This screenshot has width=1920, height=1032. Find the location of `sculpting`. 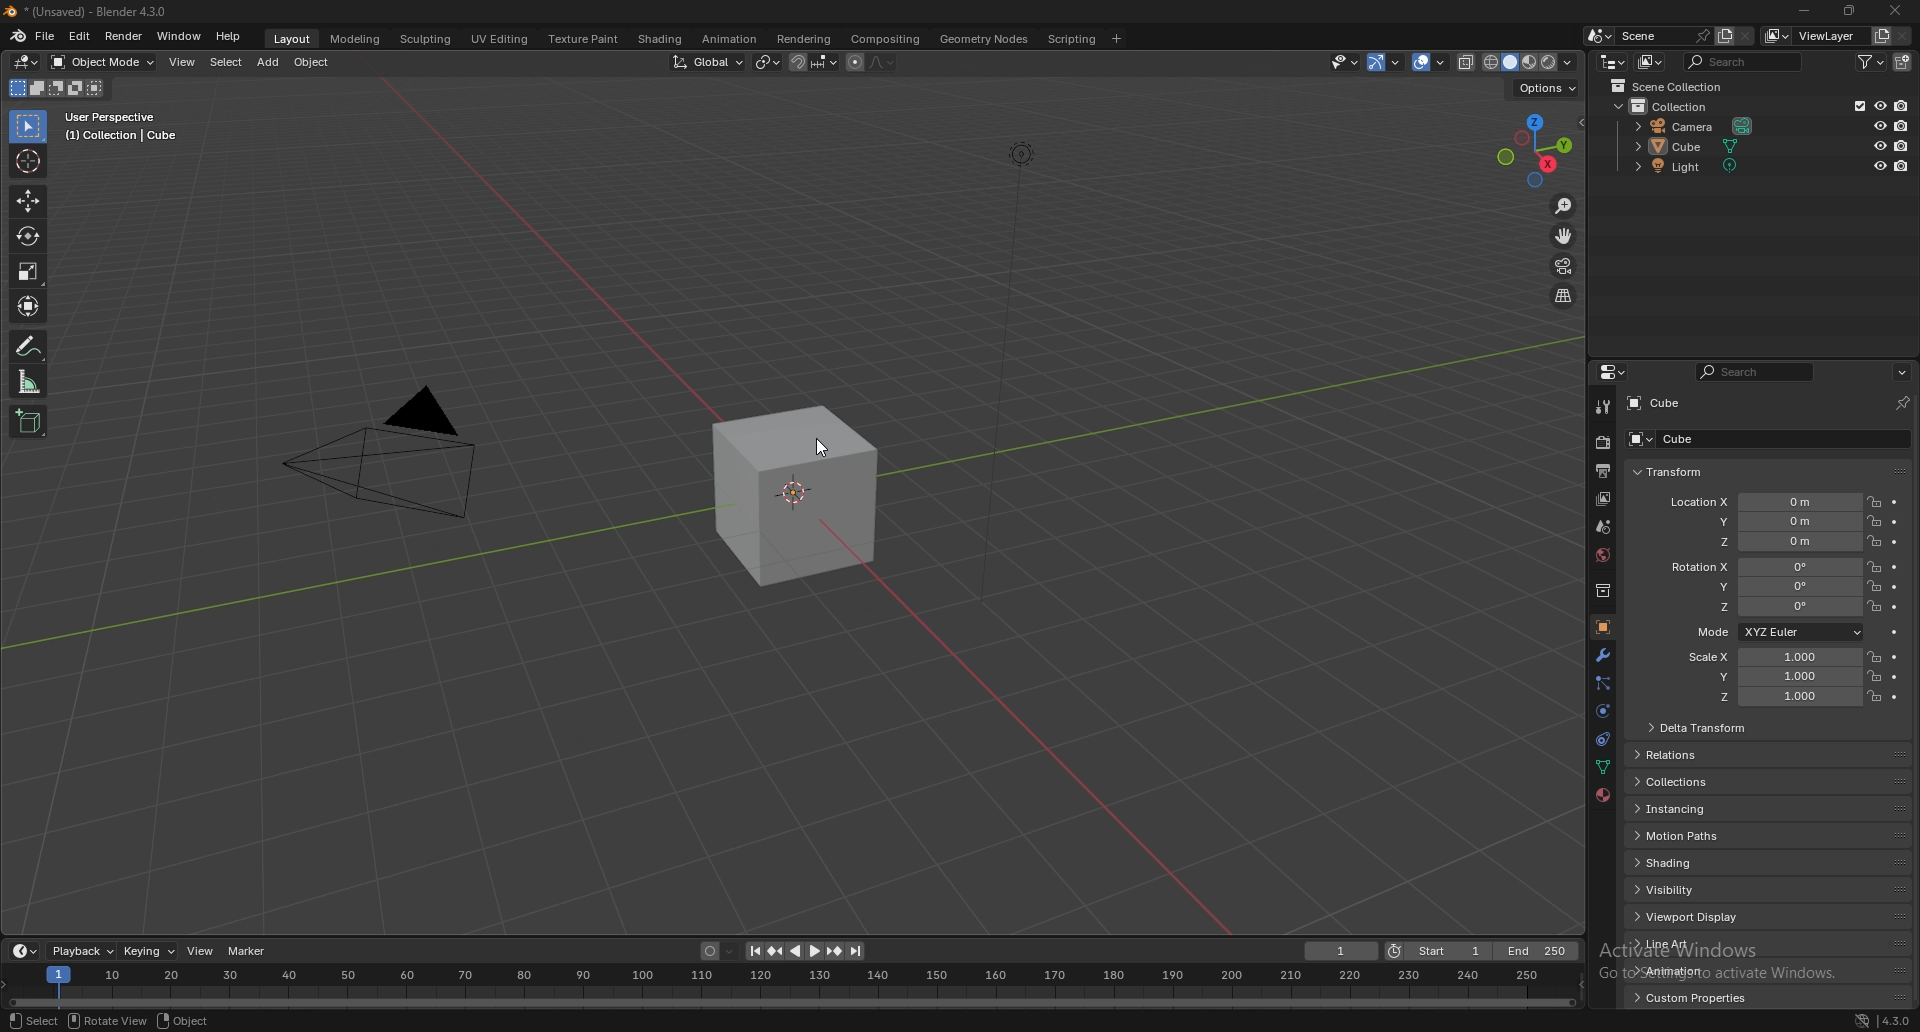

sculpting is located at coordinates (427, 40).